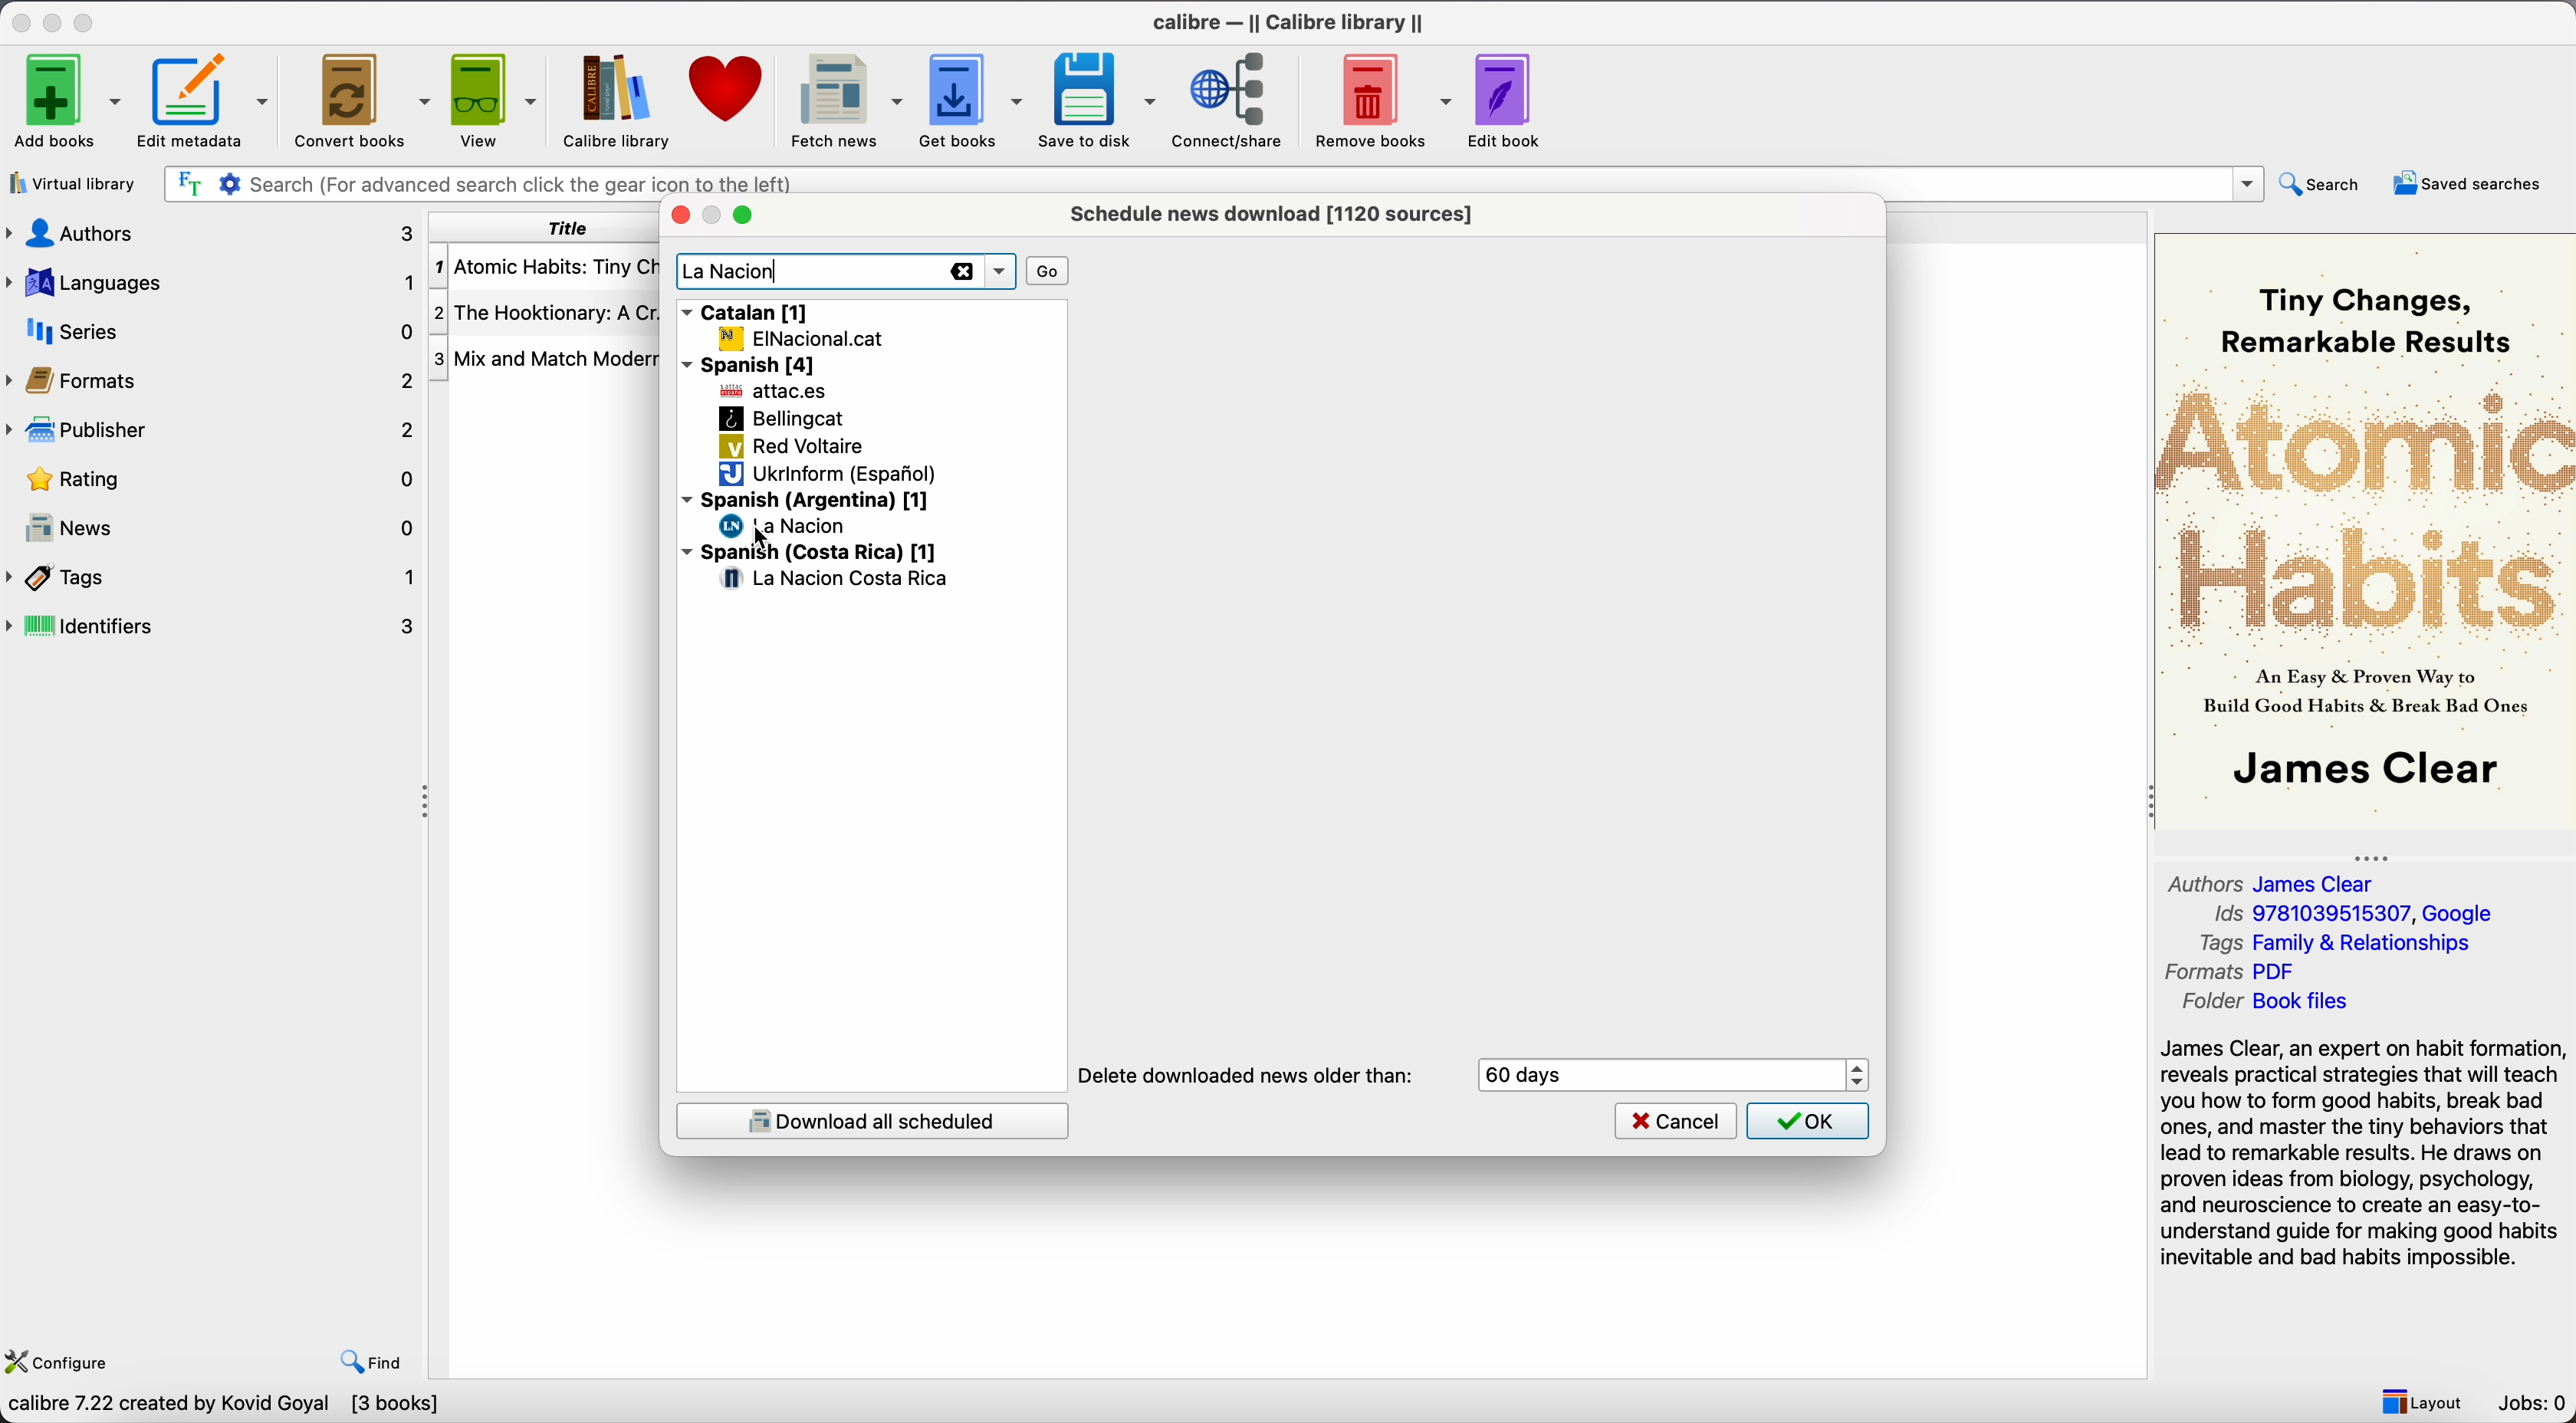 Image resolution: width=2576 pixels, height=1423 pixels. I want to click on Formats Pdf, so click(2235, 973).